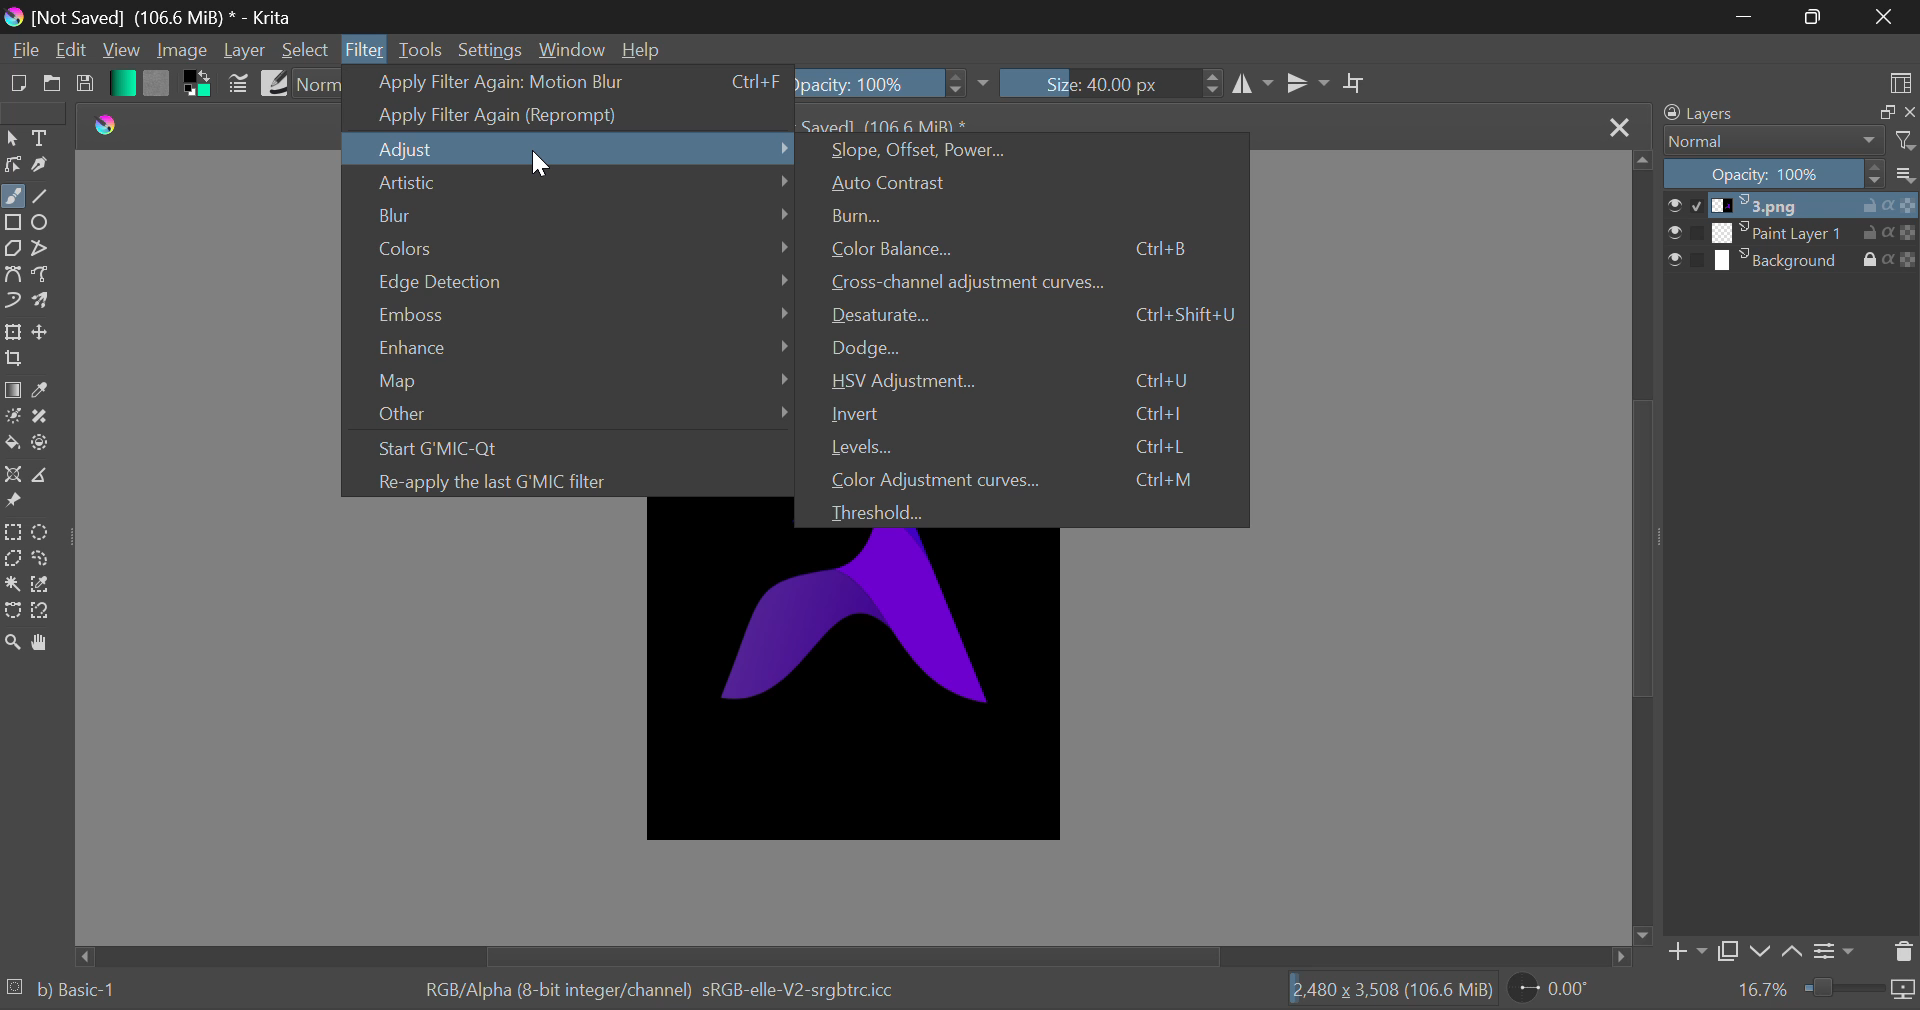 Image resolution: width=1920 pixels, height=1010 pixels. What do you see at coordinates (1253, 82) in the screenshot?
I see `Vertical Mirror Flip` at bounding box center [1253, 82].